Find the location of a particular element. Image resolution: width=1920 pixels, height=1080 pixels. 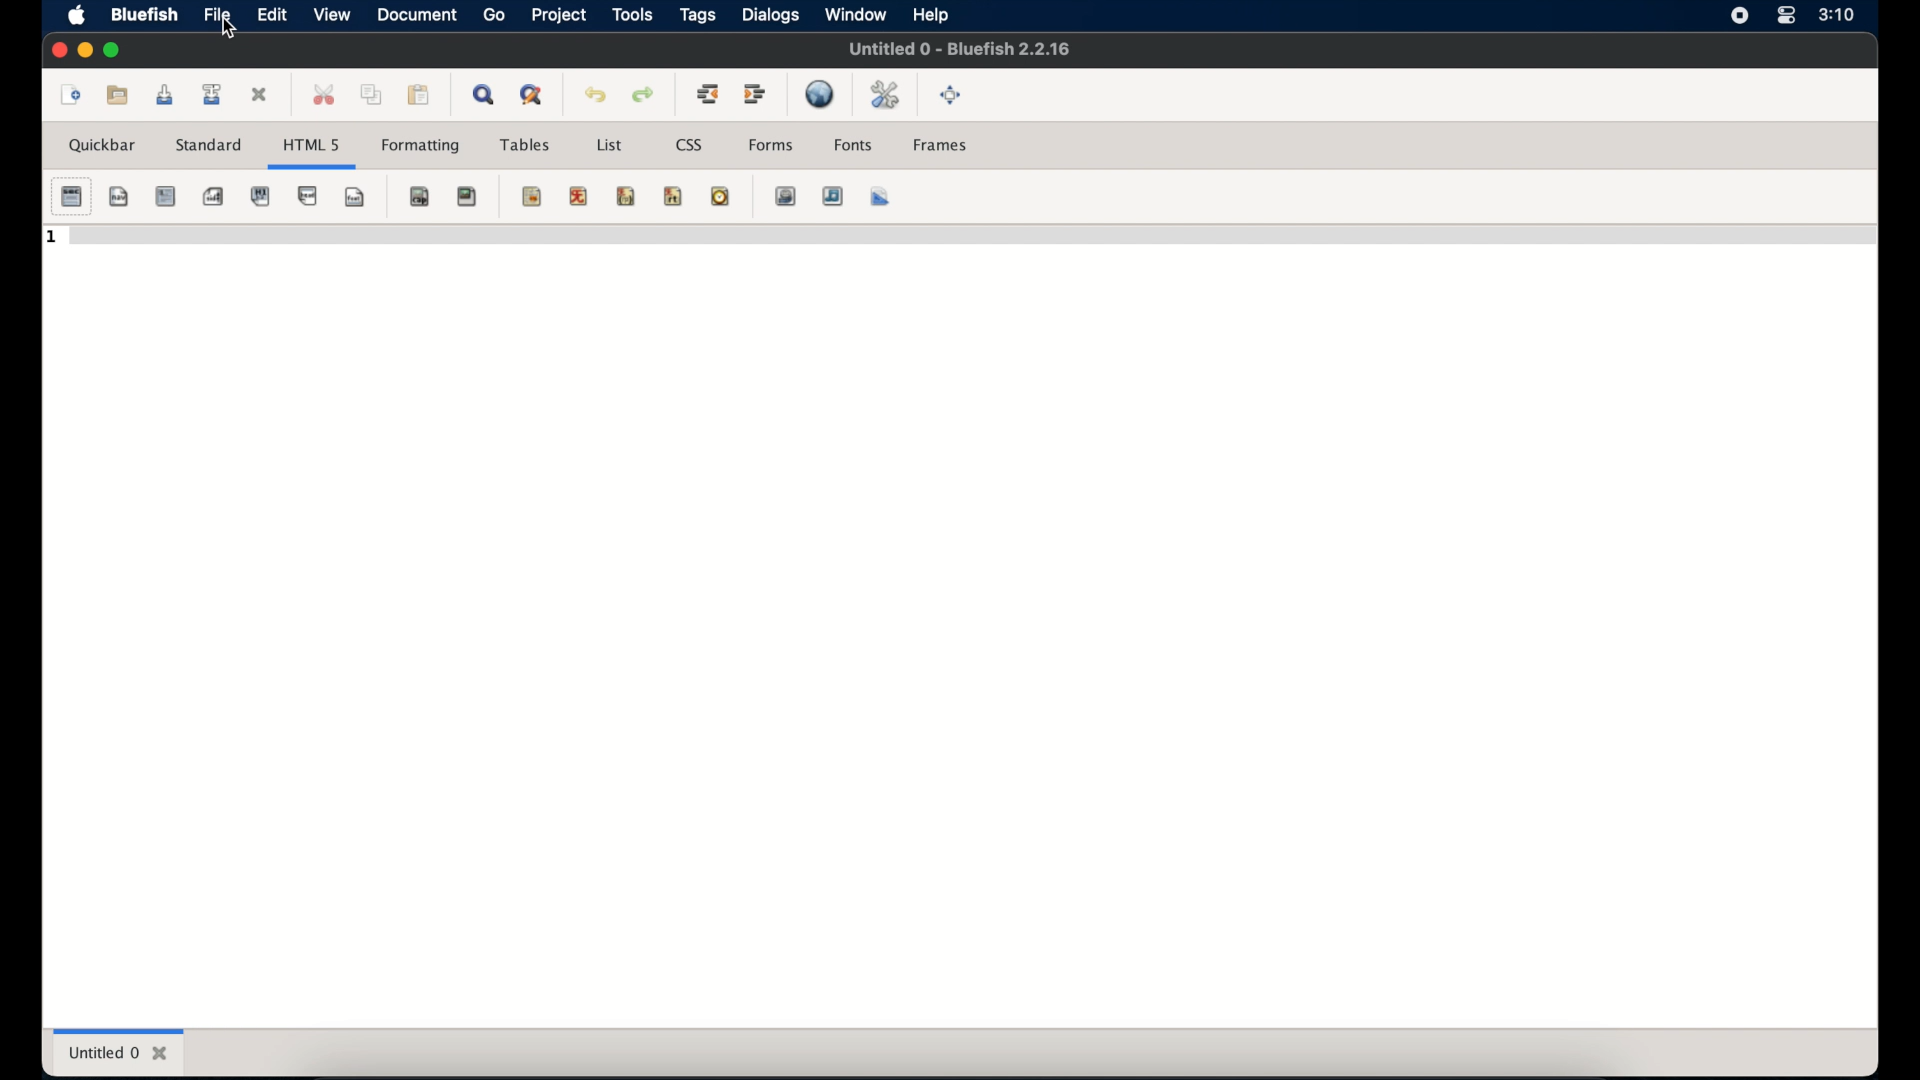

canvas  is located at coordinates (881, 196).